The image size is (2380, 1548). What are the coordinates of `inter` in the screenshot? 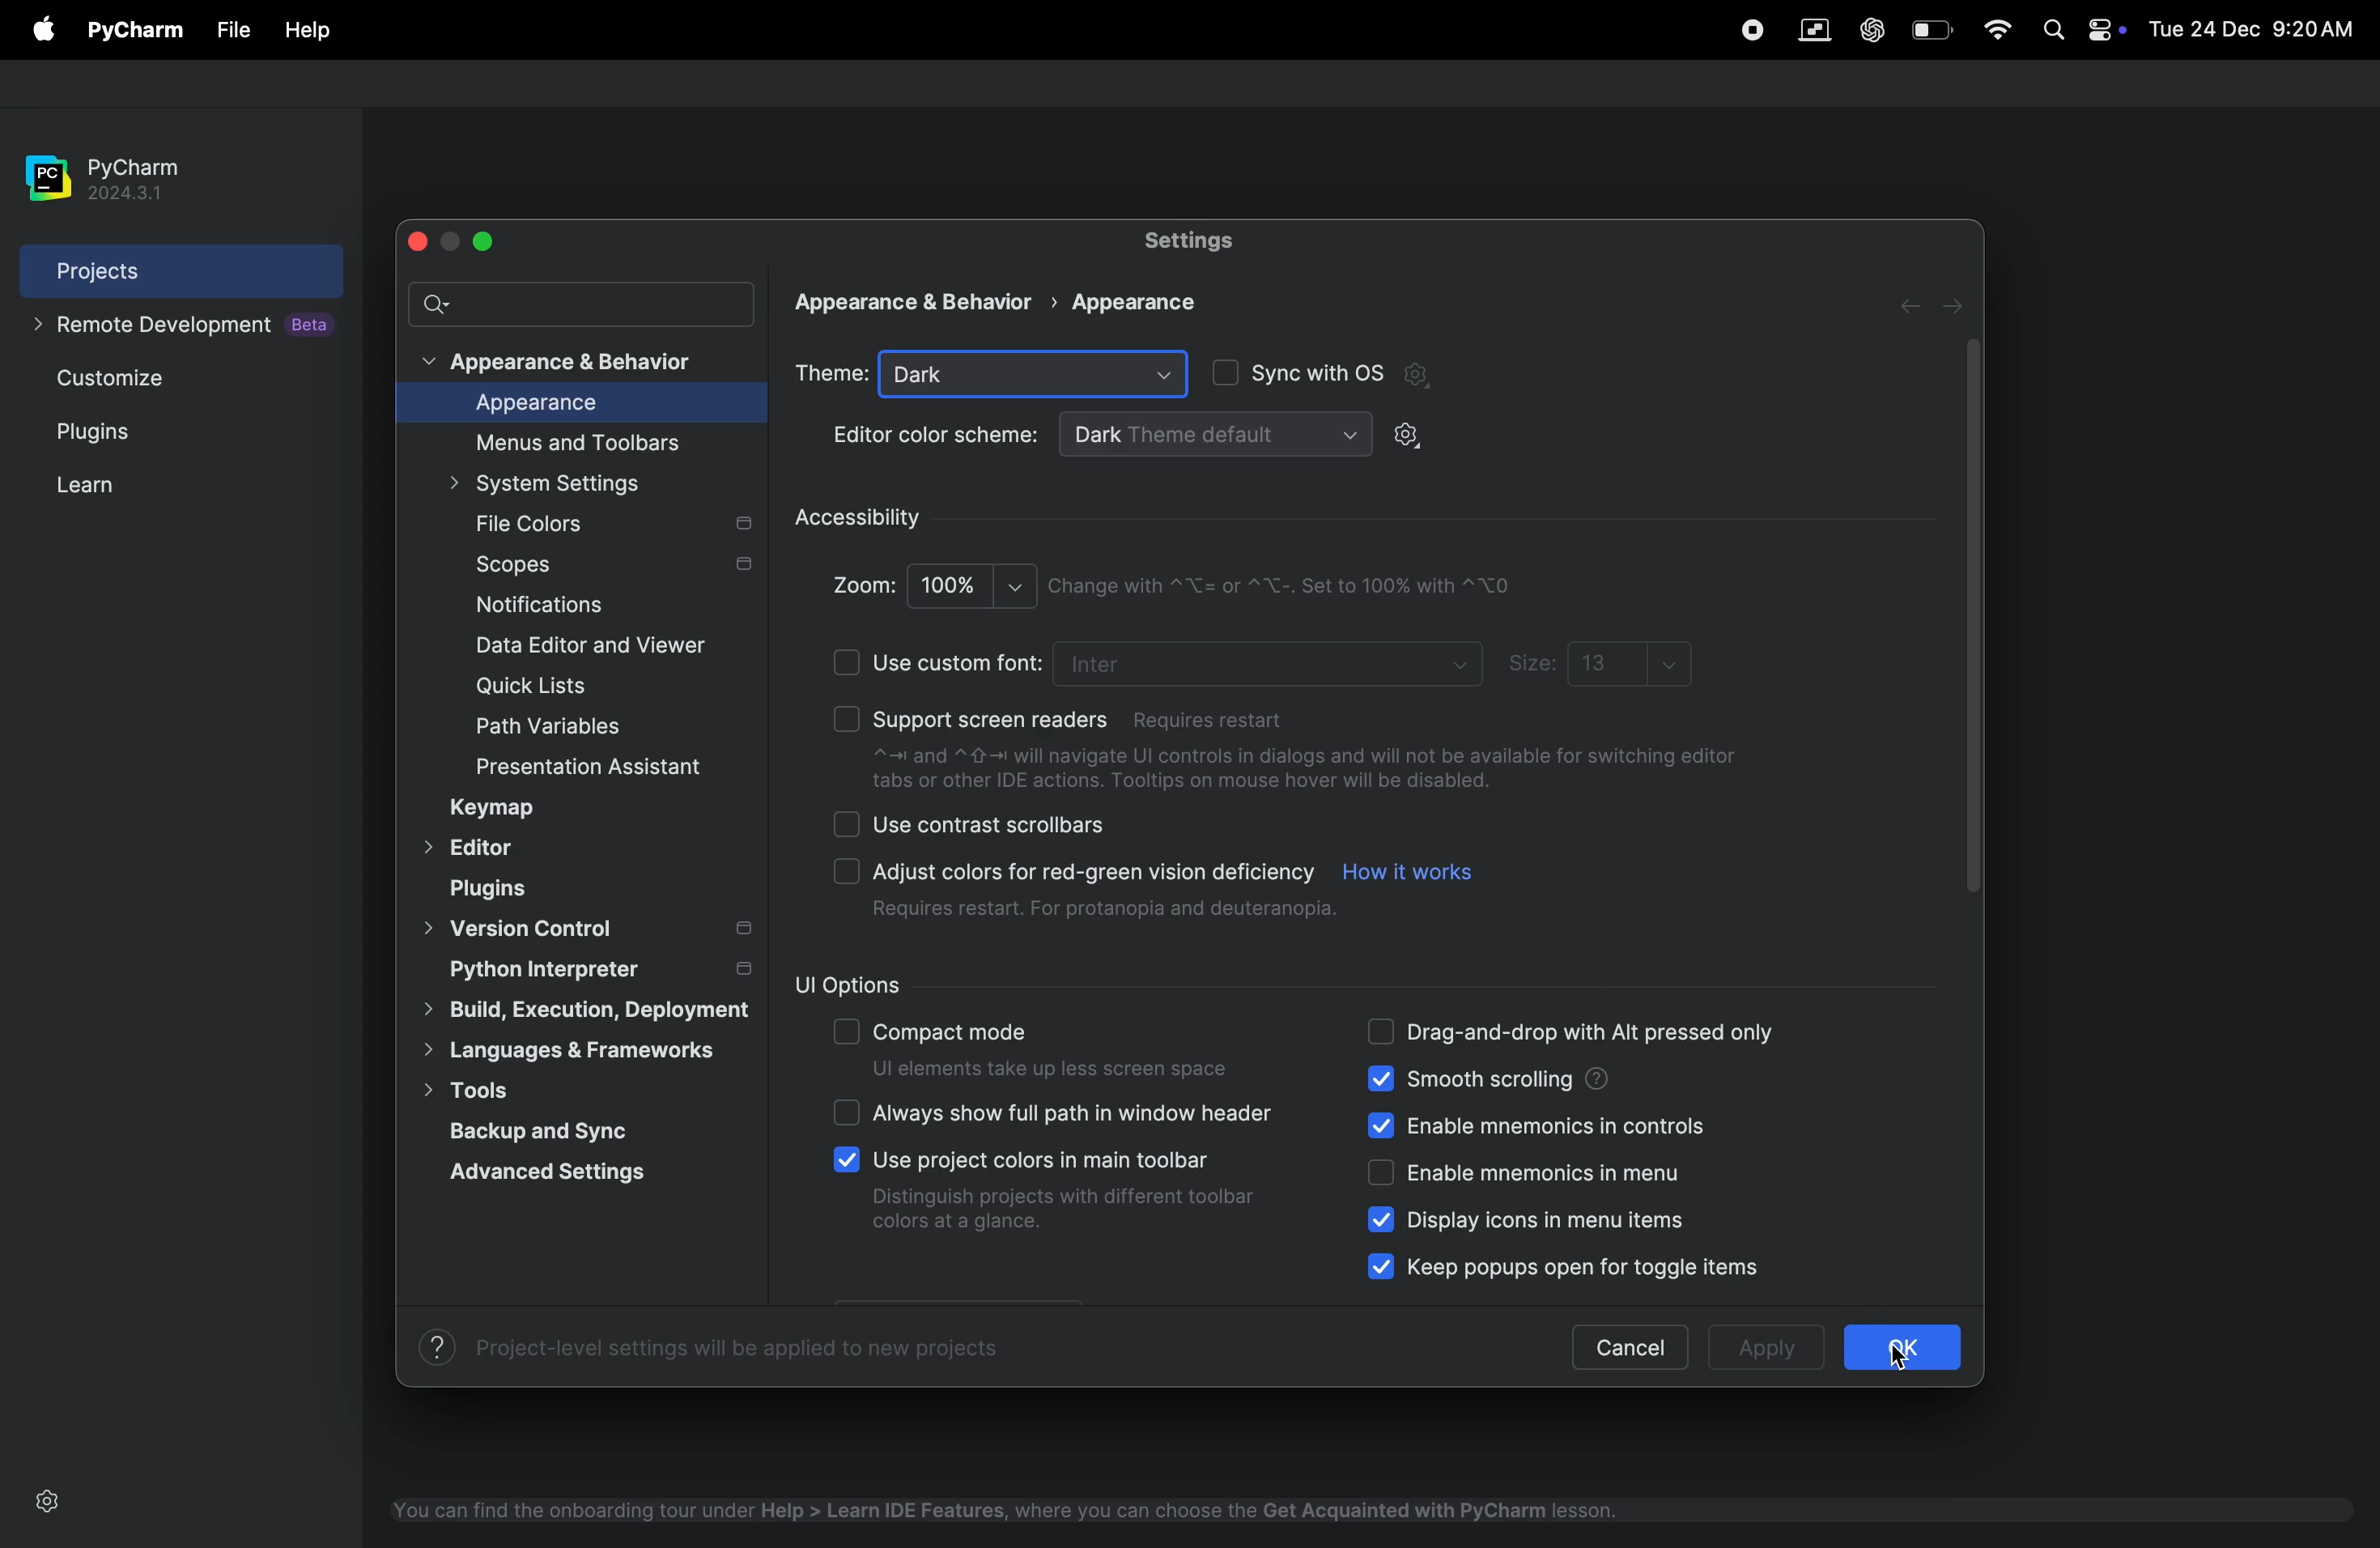 It's located at (1272, 661).